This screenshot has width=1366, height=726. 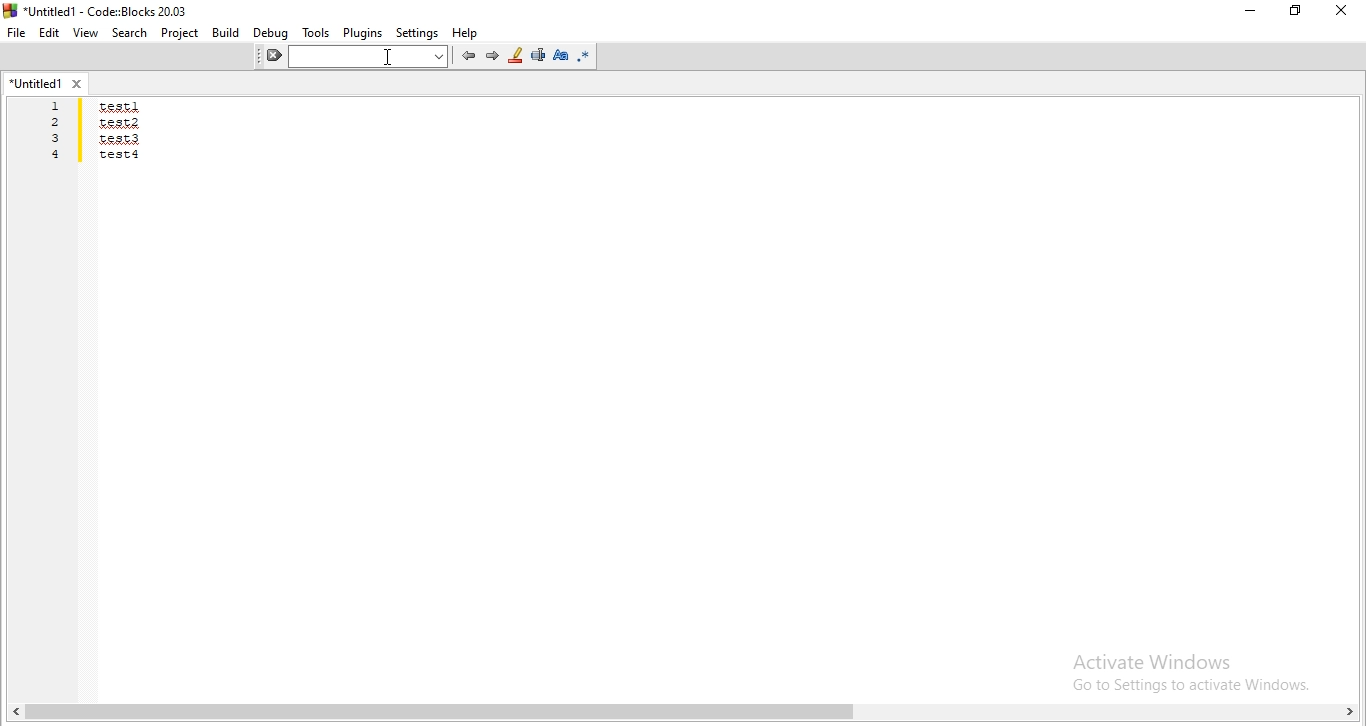 I want to click on close, so click(x=80, y=83).